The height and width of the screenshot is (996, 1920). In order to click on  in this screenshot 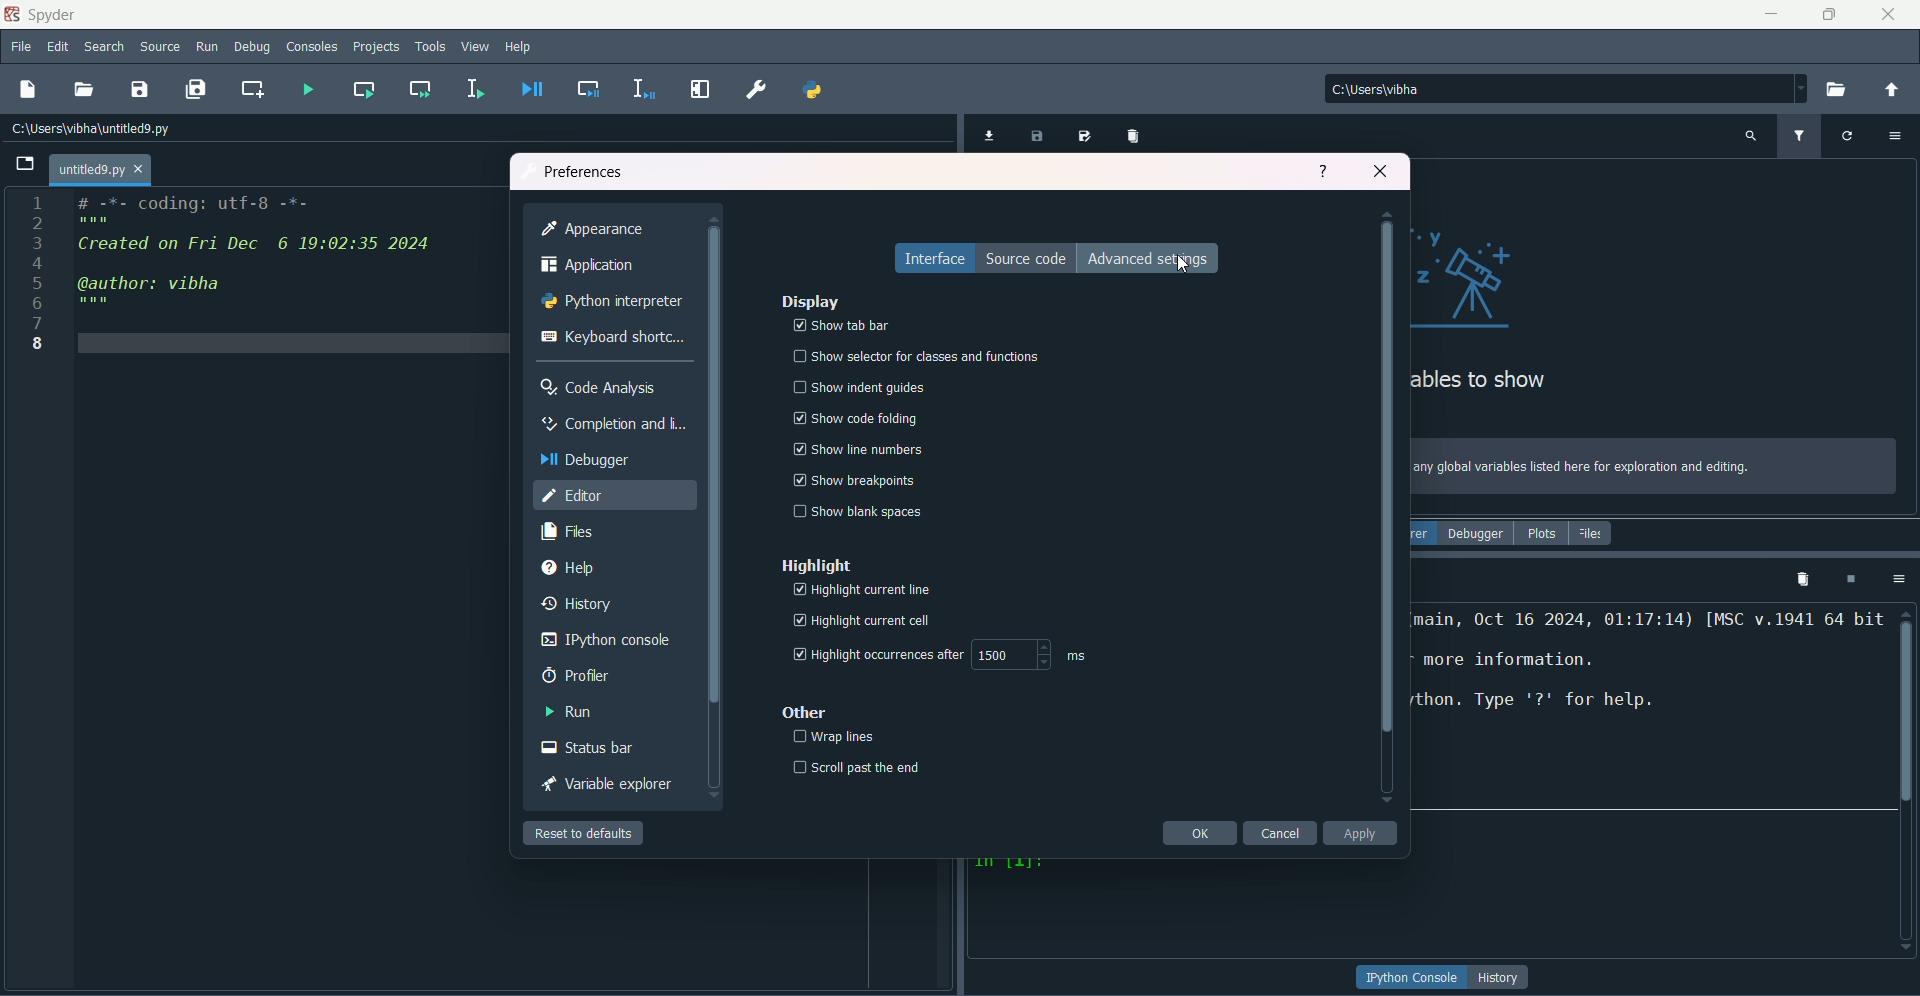, I will do `click(377, 49)`.